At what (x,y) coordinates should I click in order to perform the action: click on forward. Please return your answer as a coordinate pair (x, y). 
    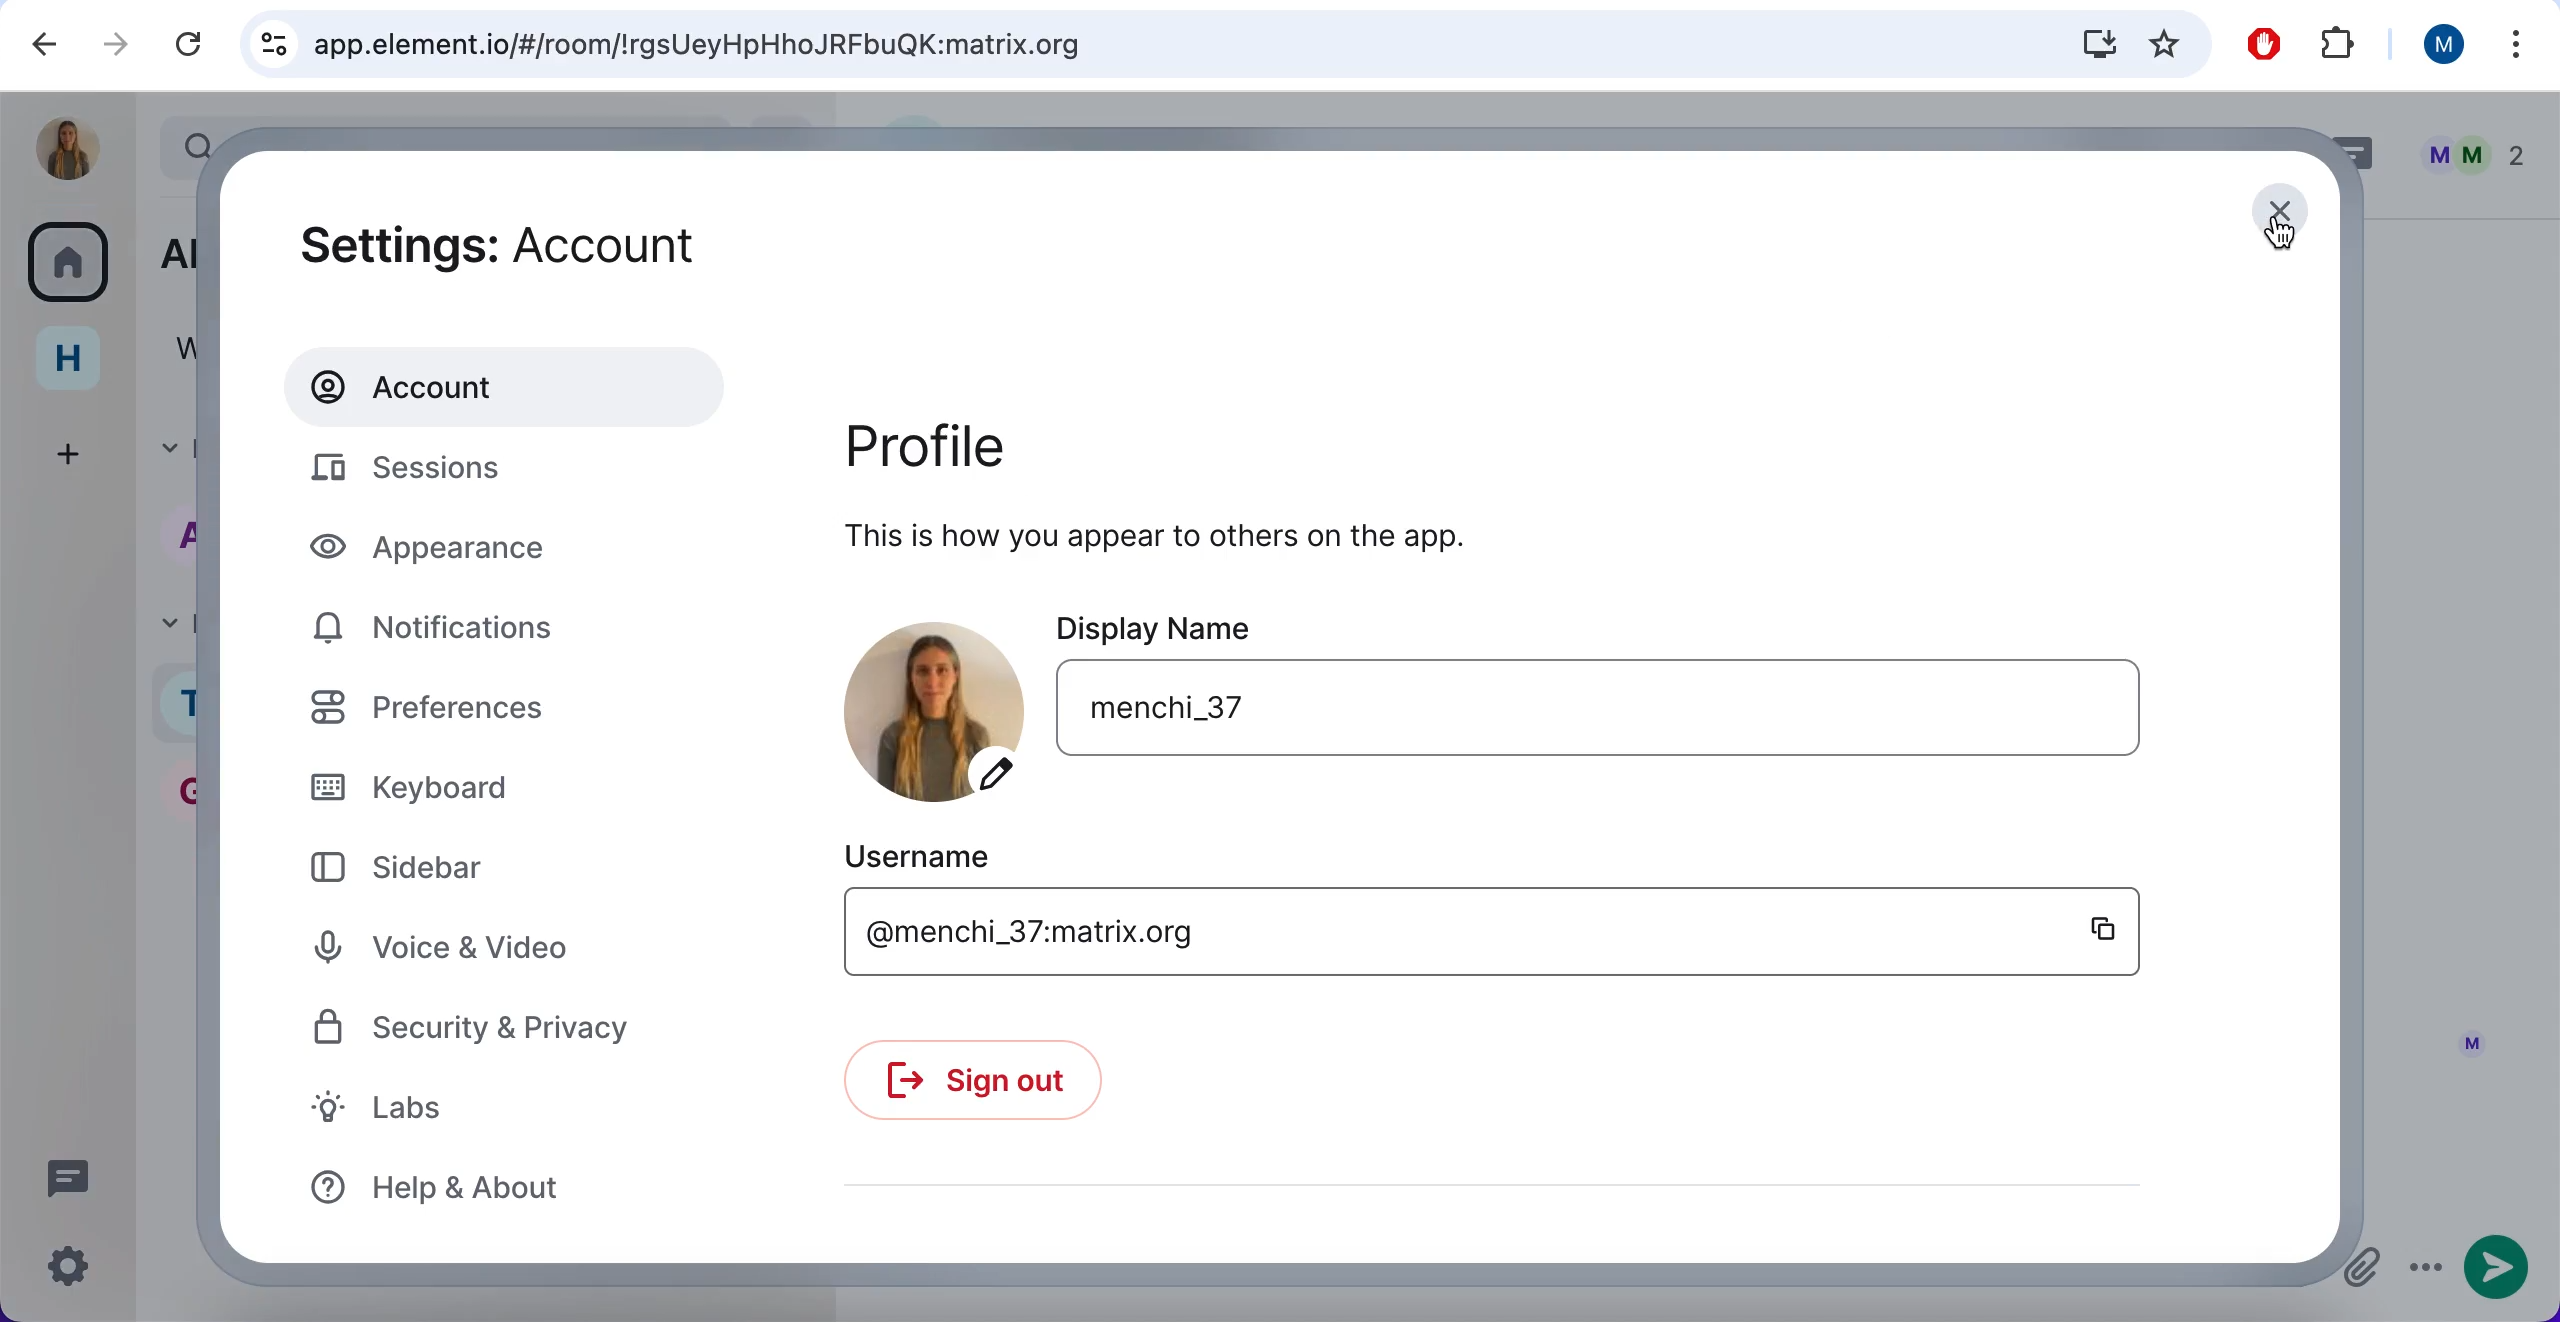
    Looking at the image, I should click on (114, 47).